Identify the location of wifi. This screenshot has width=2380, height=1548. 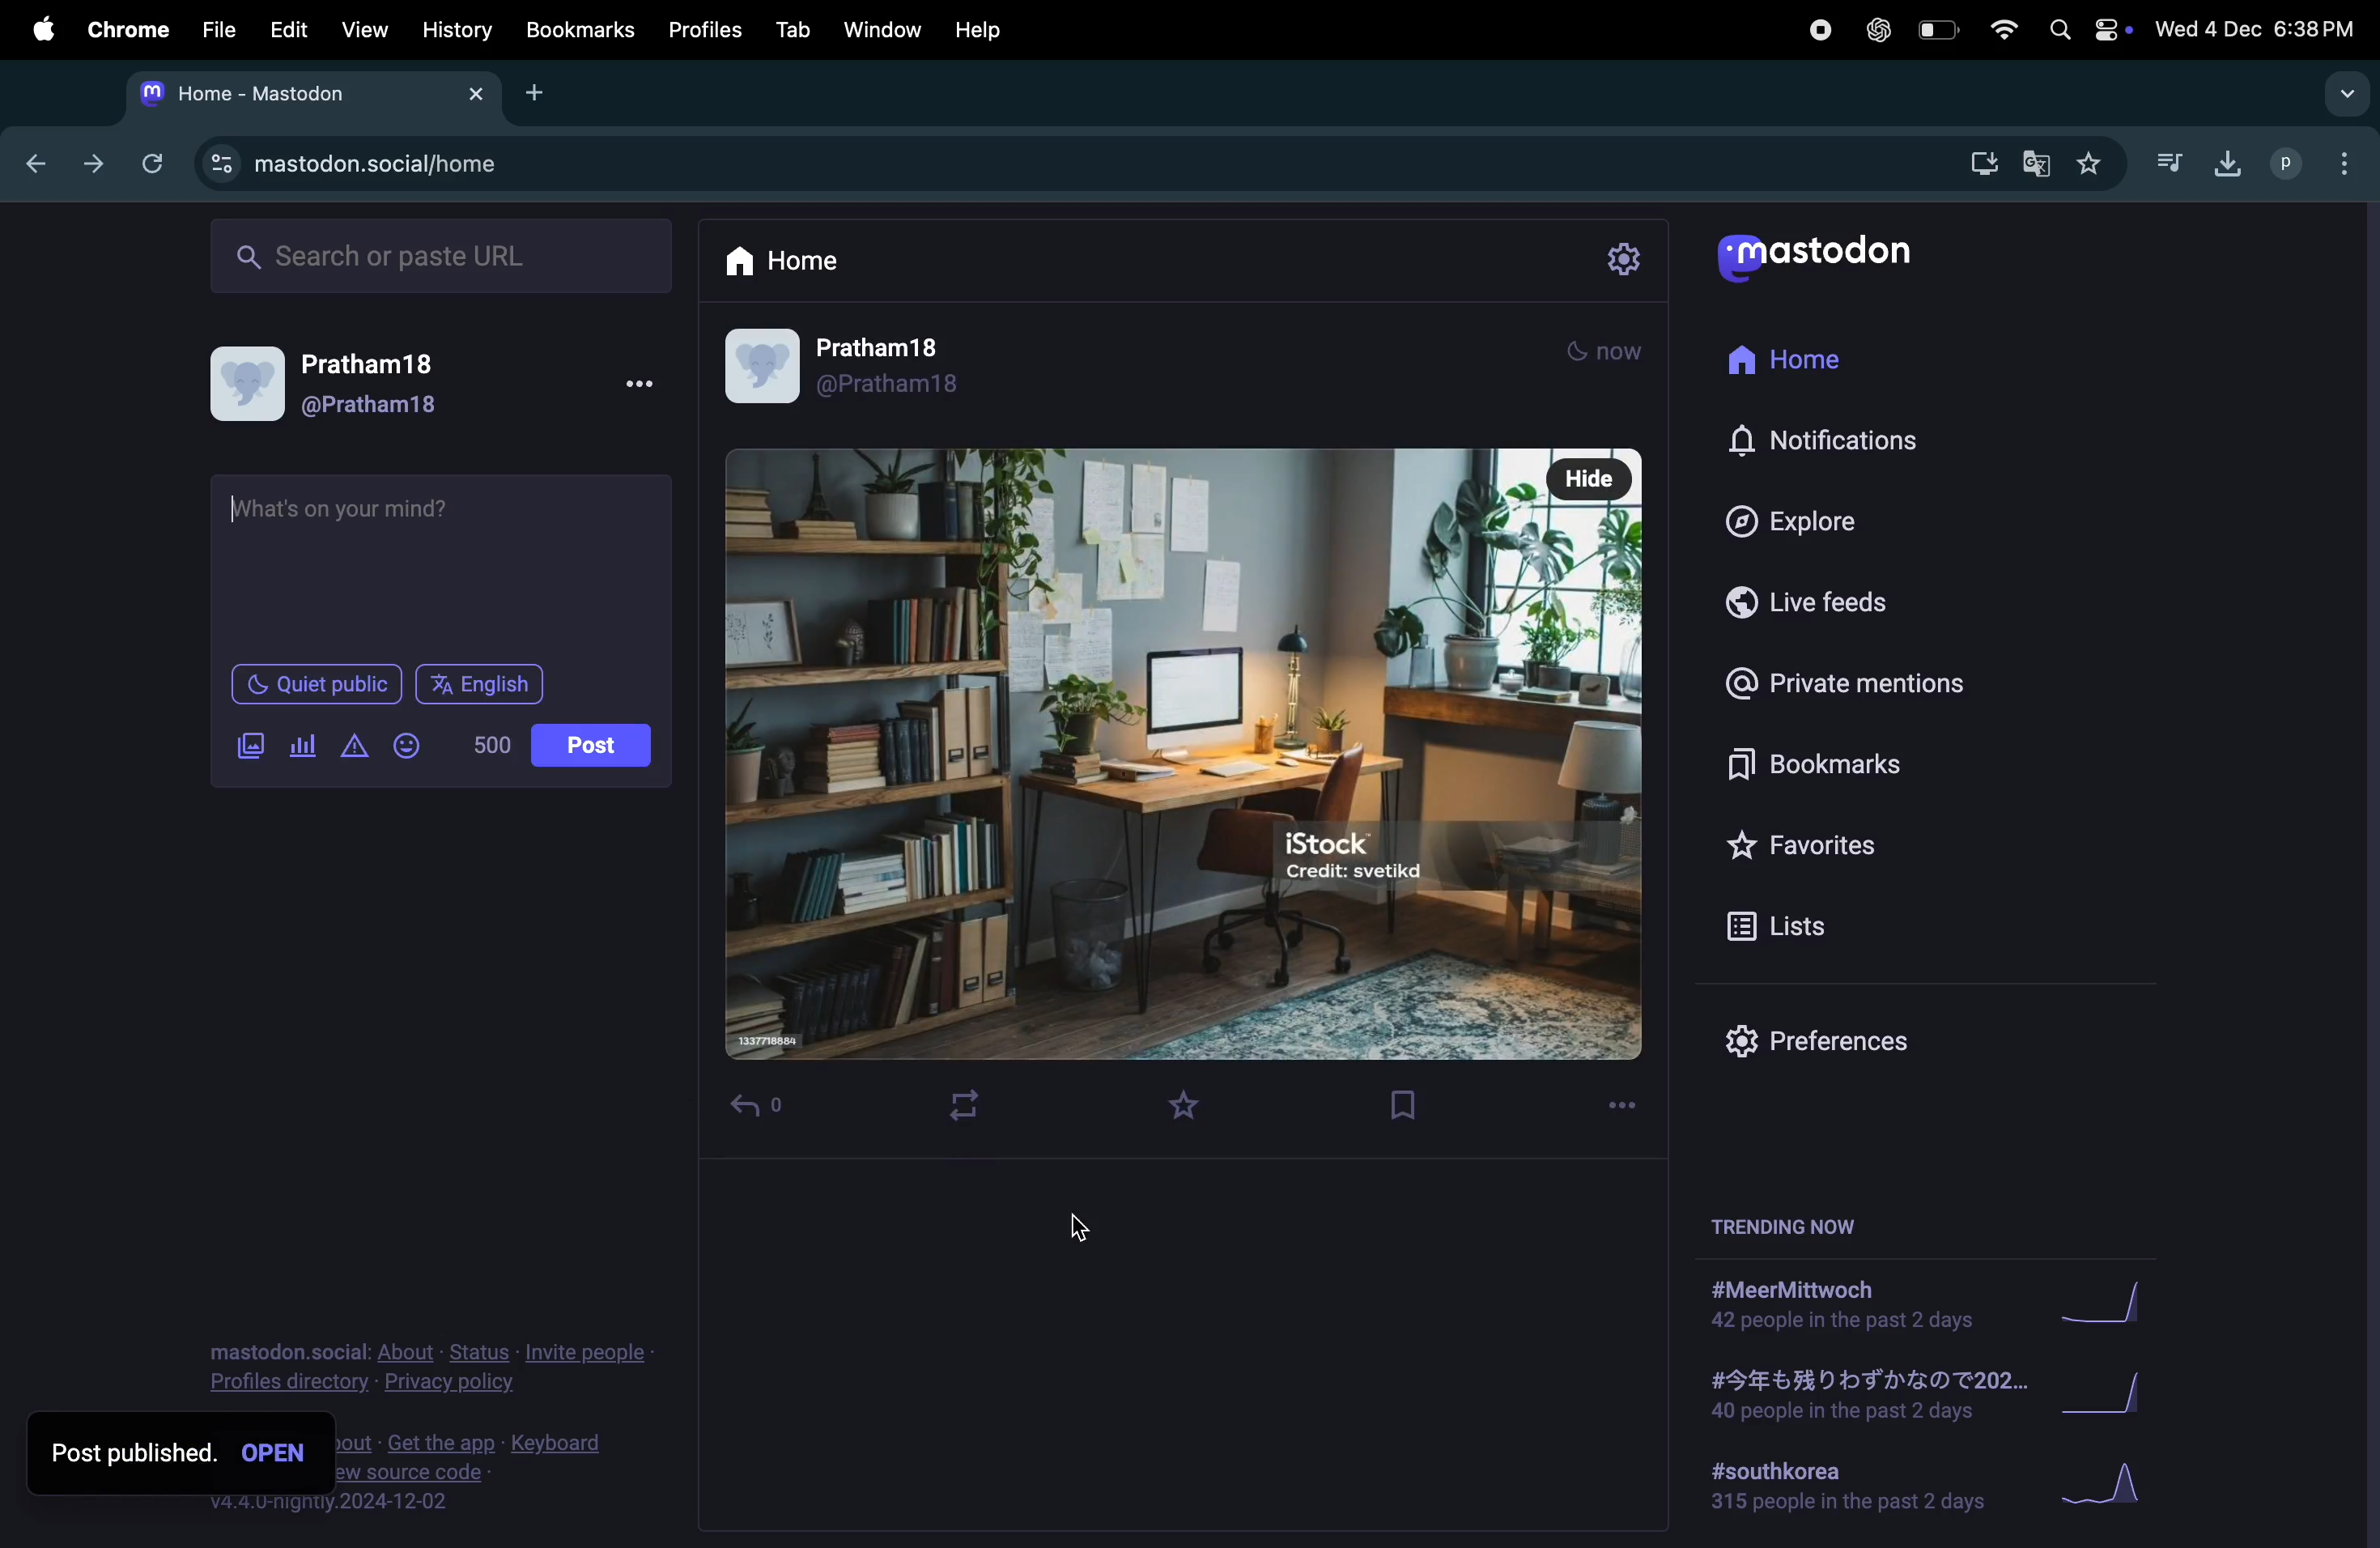
(2004, 29).